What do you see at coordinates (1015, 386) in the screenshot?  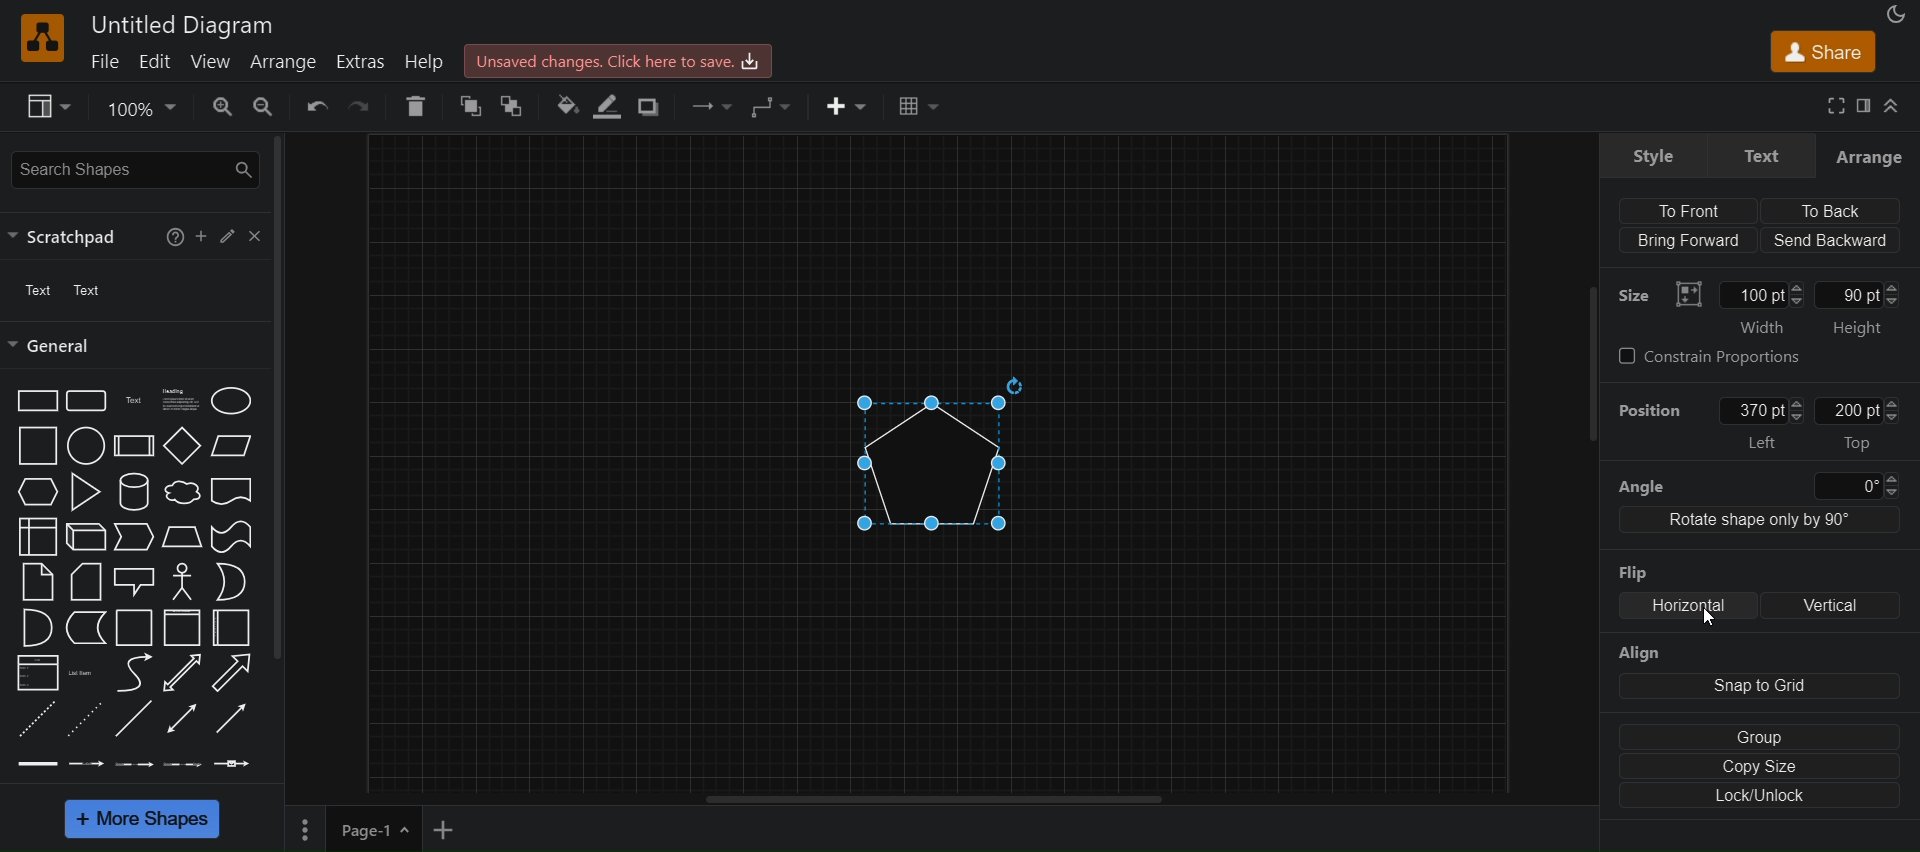 I see `Rotate` at bounding box center [1015, 386].